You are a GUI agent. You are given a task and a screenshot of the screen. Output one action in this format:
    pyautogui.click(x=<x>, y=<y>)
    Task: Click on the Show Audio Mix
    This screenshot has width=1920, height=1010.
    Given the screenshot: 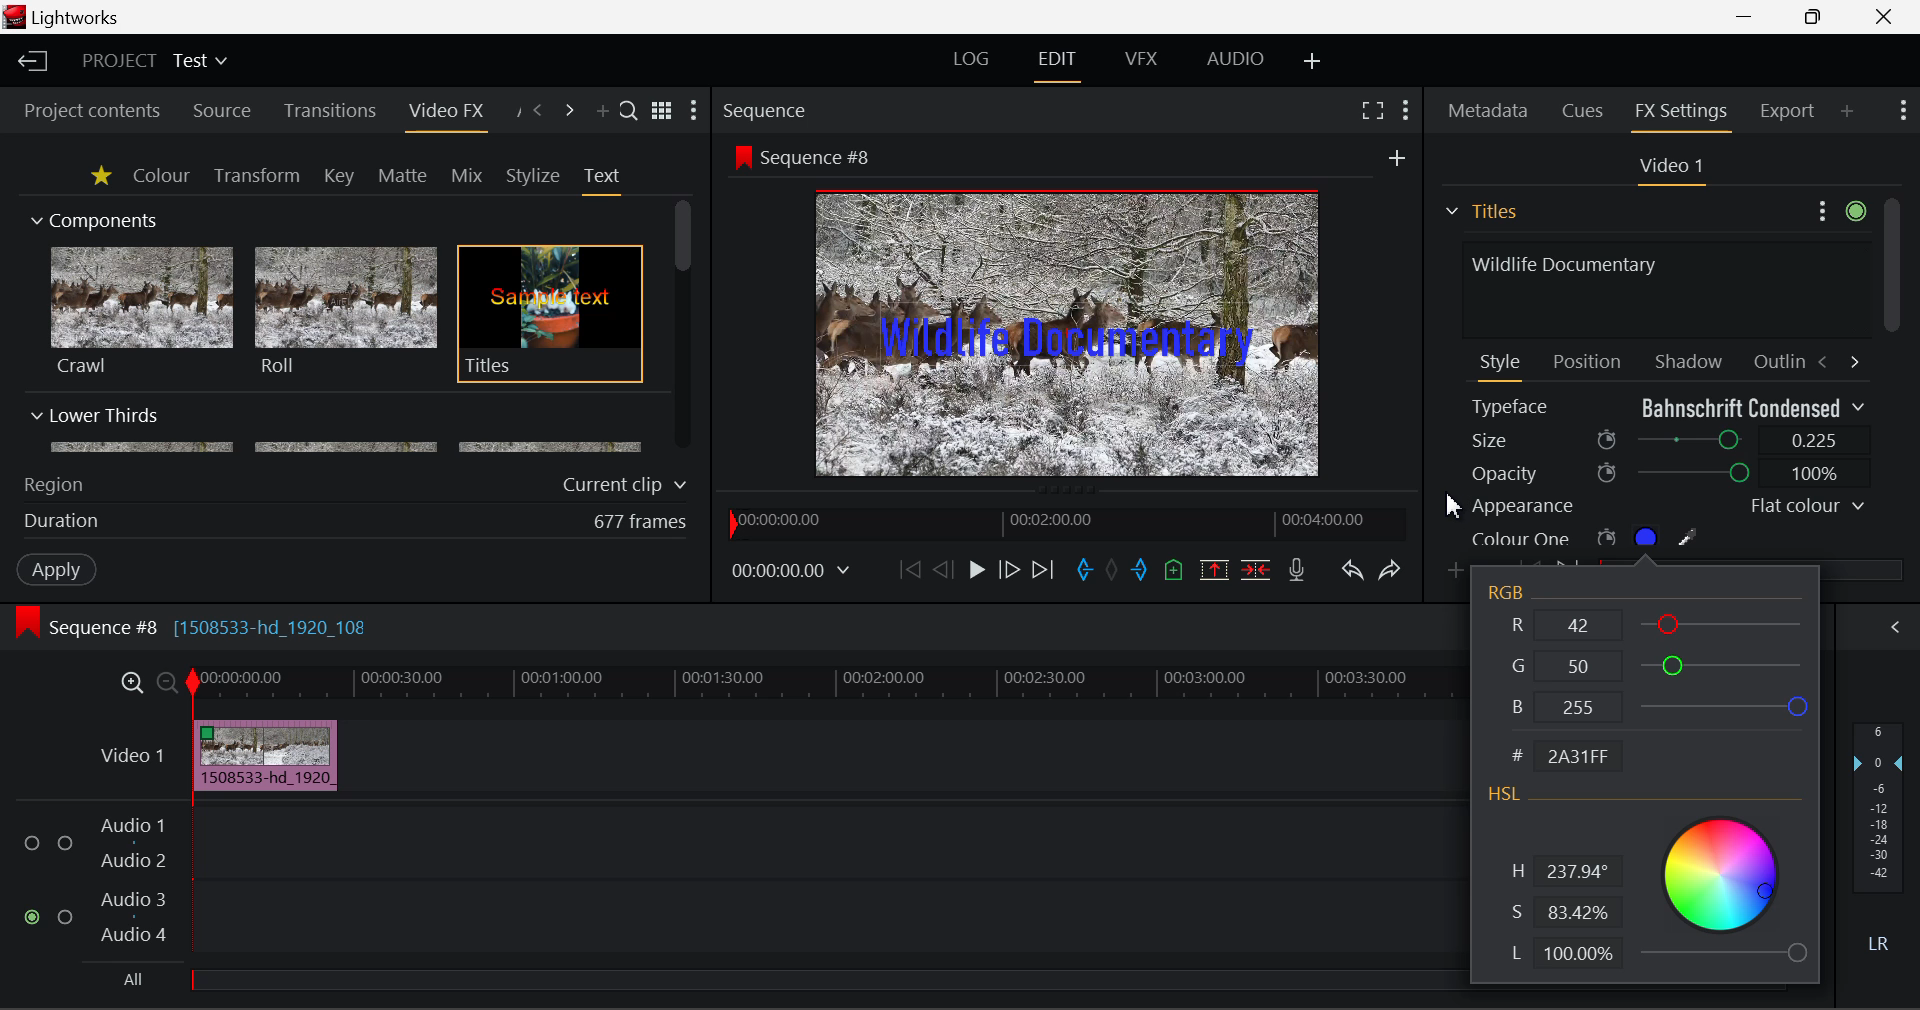 What is the action you would take?
    pyautogui.click(x=1892, y=628)
    